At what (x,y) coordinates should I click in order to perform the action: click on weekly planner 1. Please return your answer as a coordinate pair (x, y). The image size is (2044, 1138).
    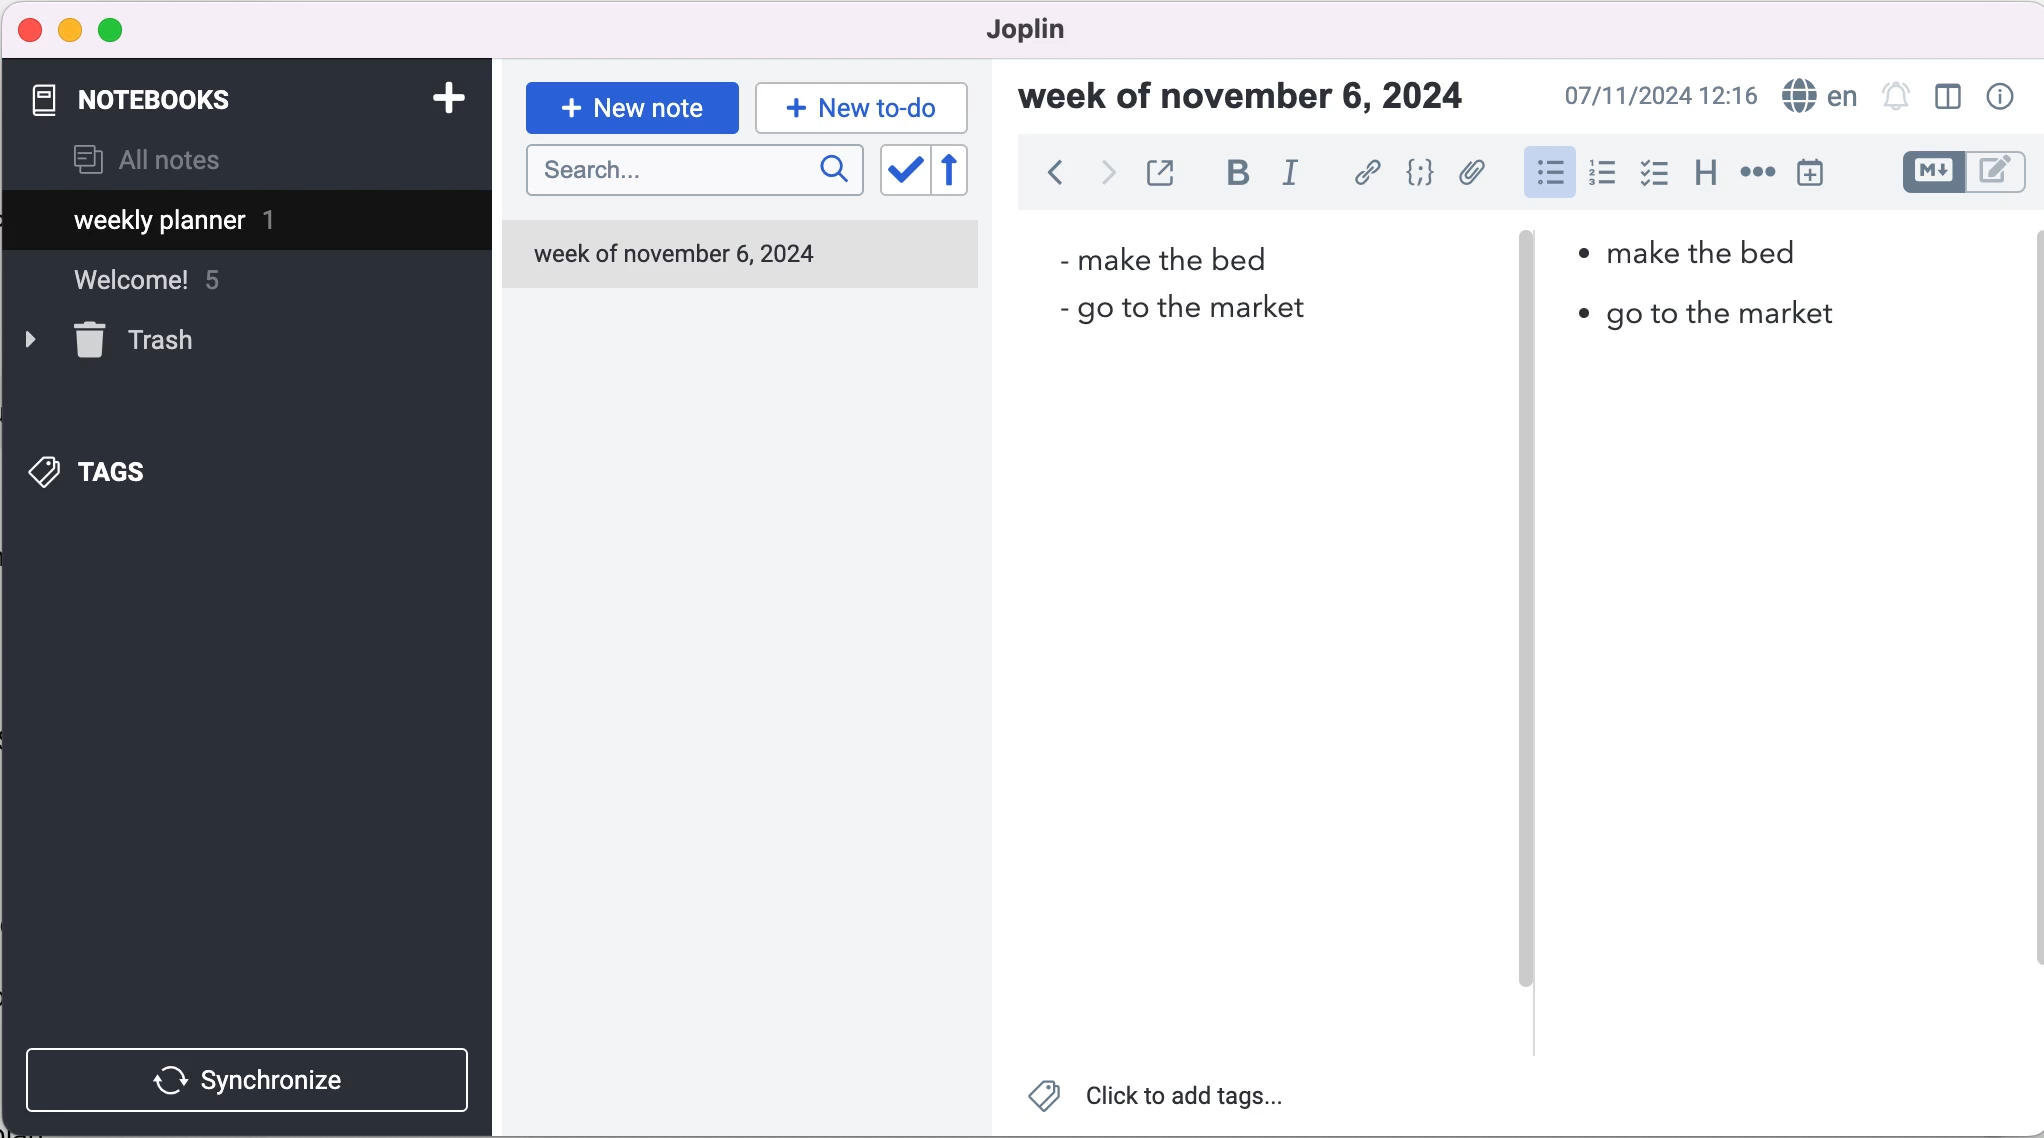
    Looking at the image, I should click on (230, 223).